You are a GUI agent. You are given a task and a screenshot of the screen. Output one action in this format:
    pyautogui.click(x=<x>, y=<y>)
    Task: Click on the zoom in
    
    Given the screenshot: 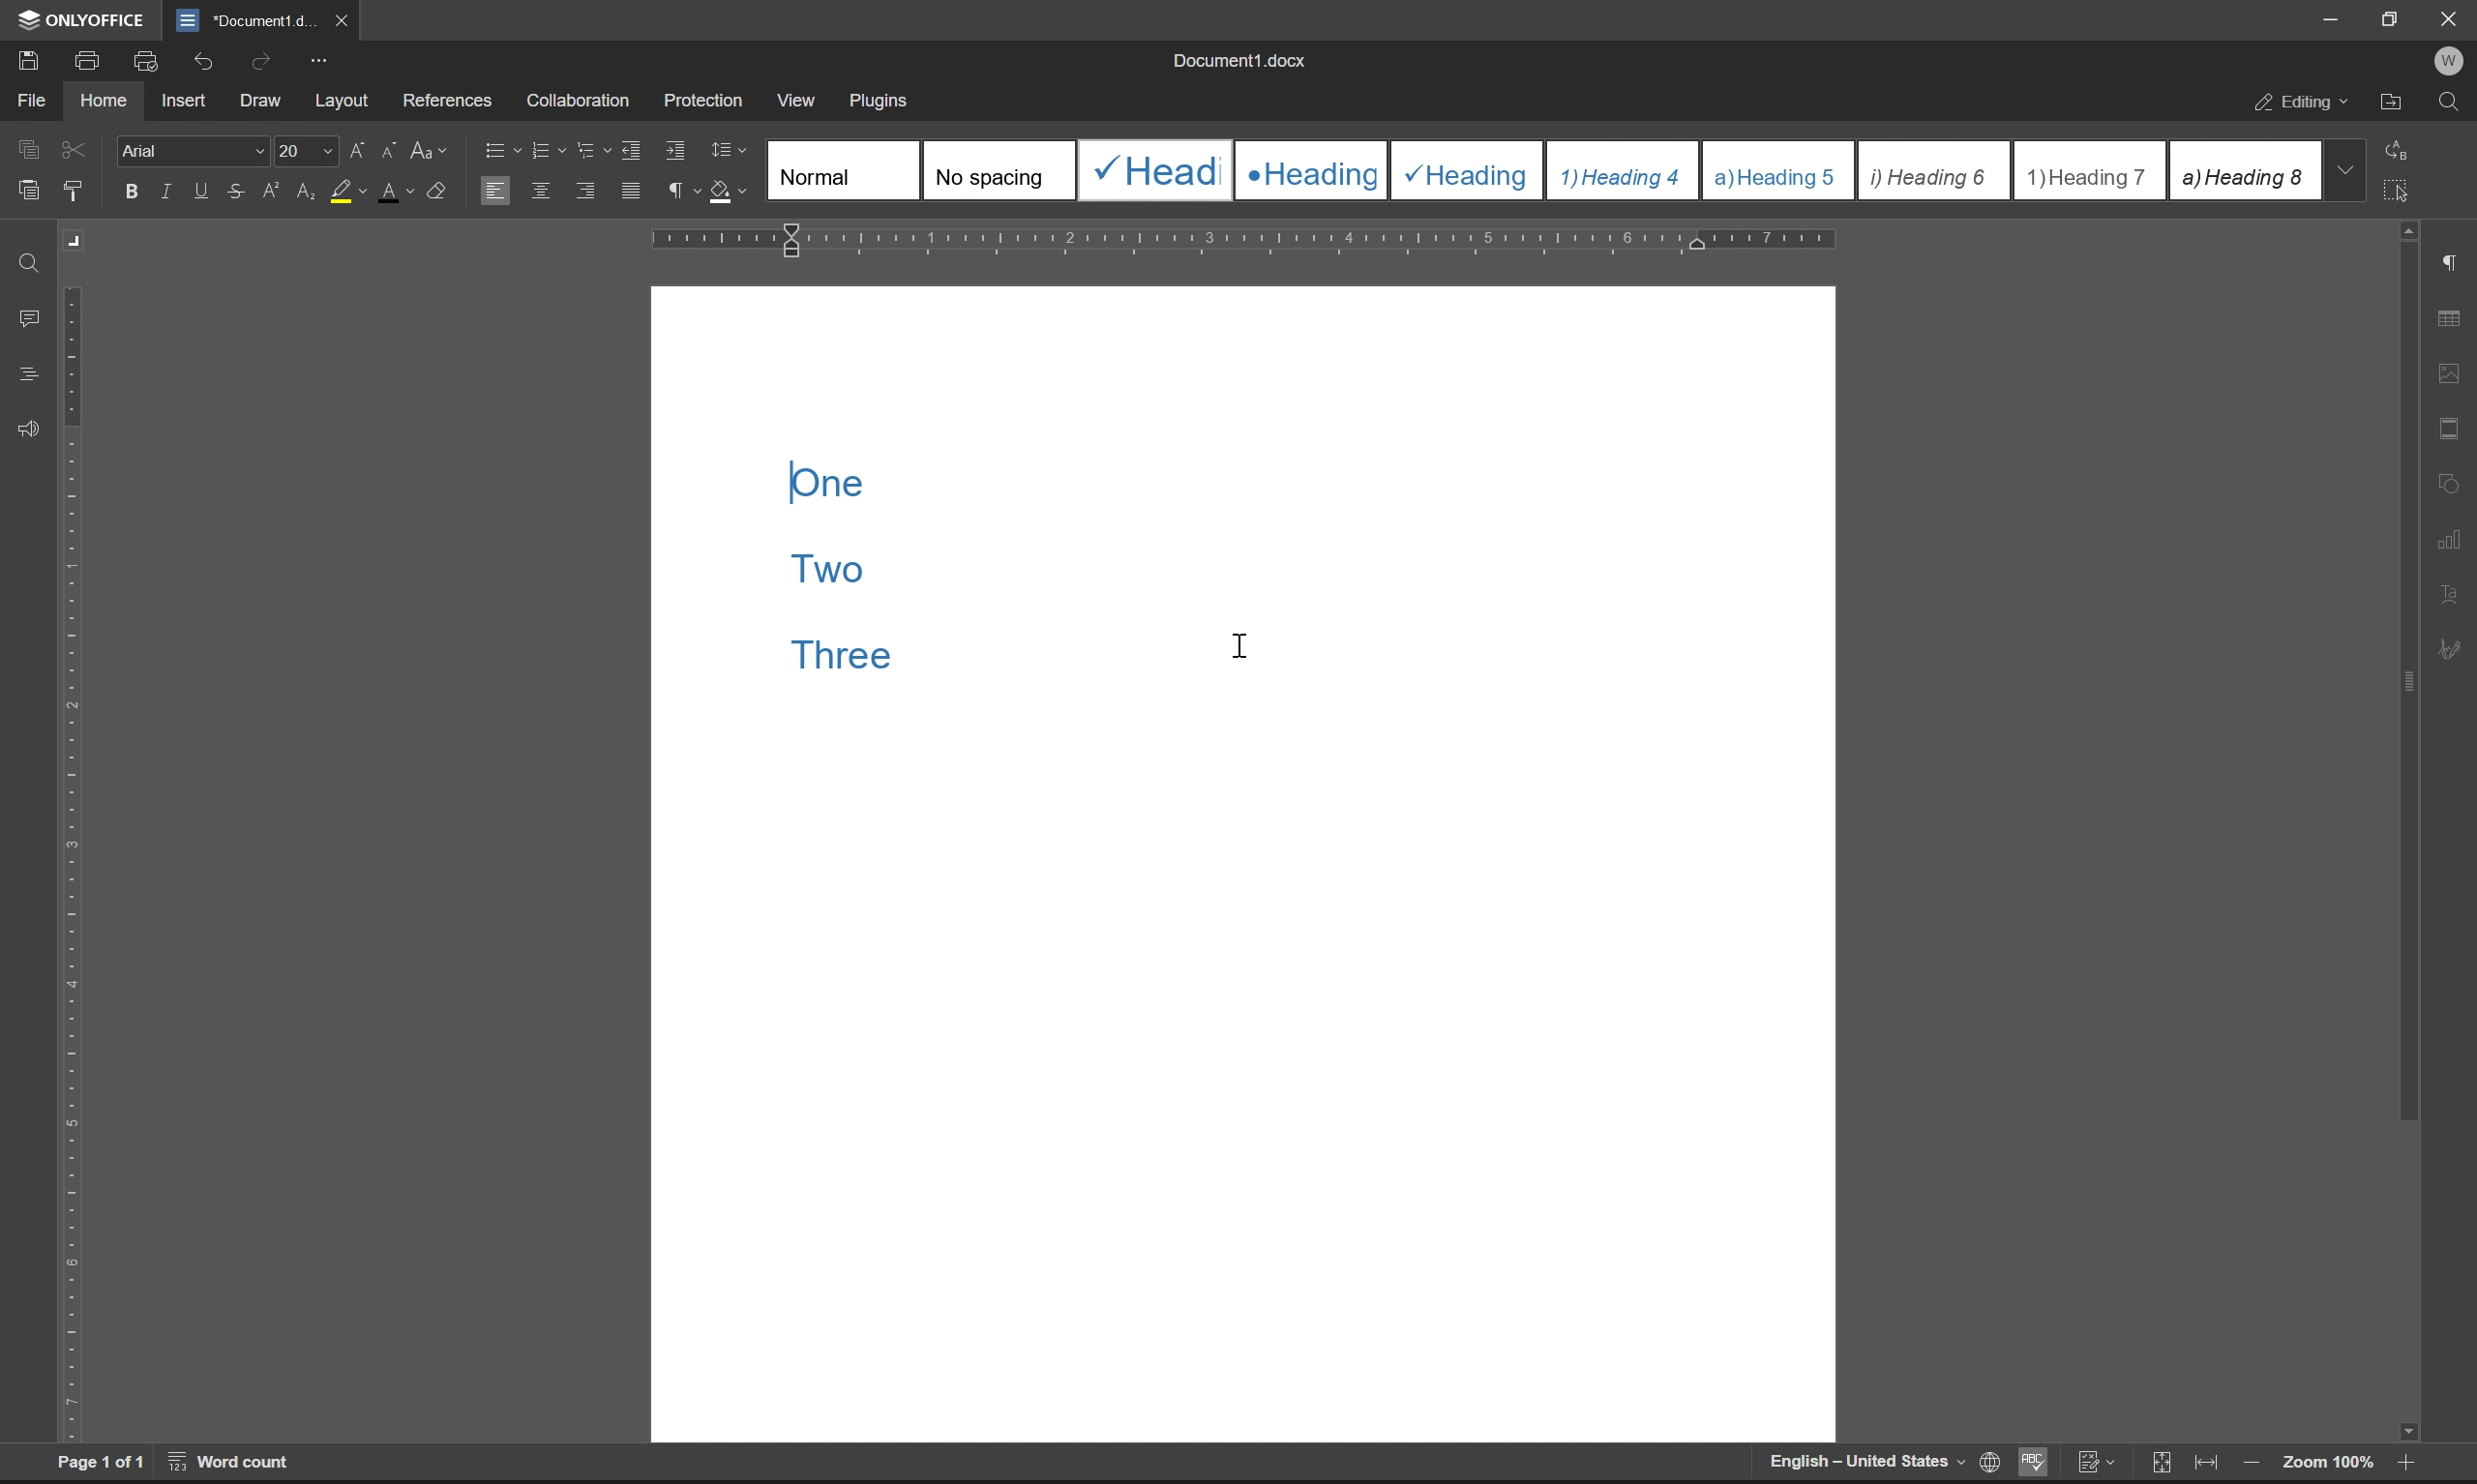 What is the action you would take?
    pyautogui.click(x=2401, y=1466)
    